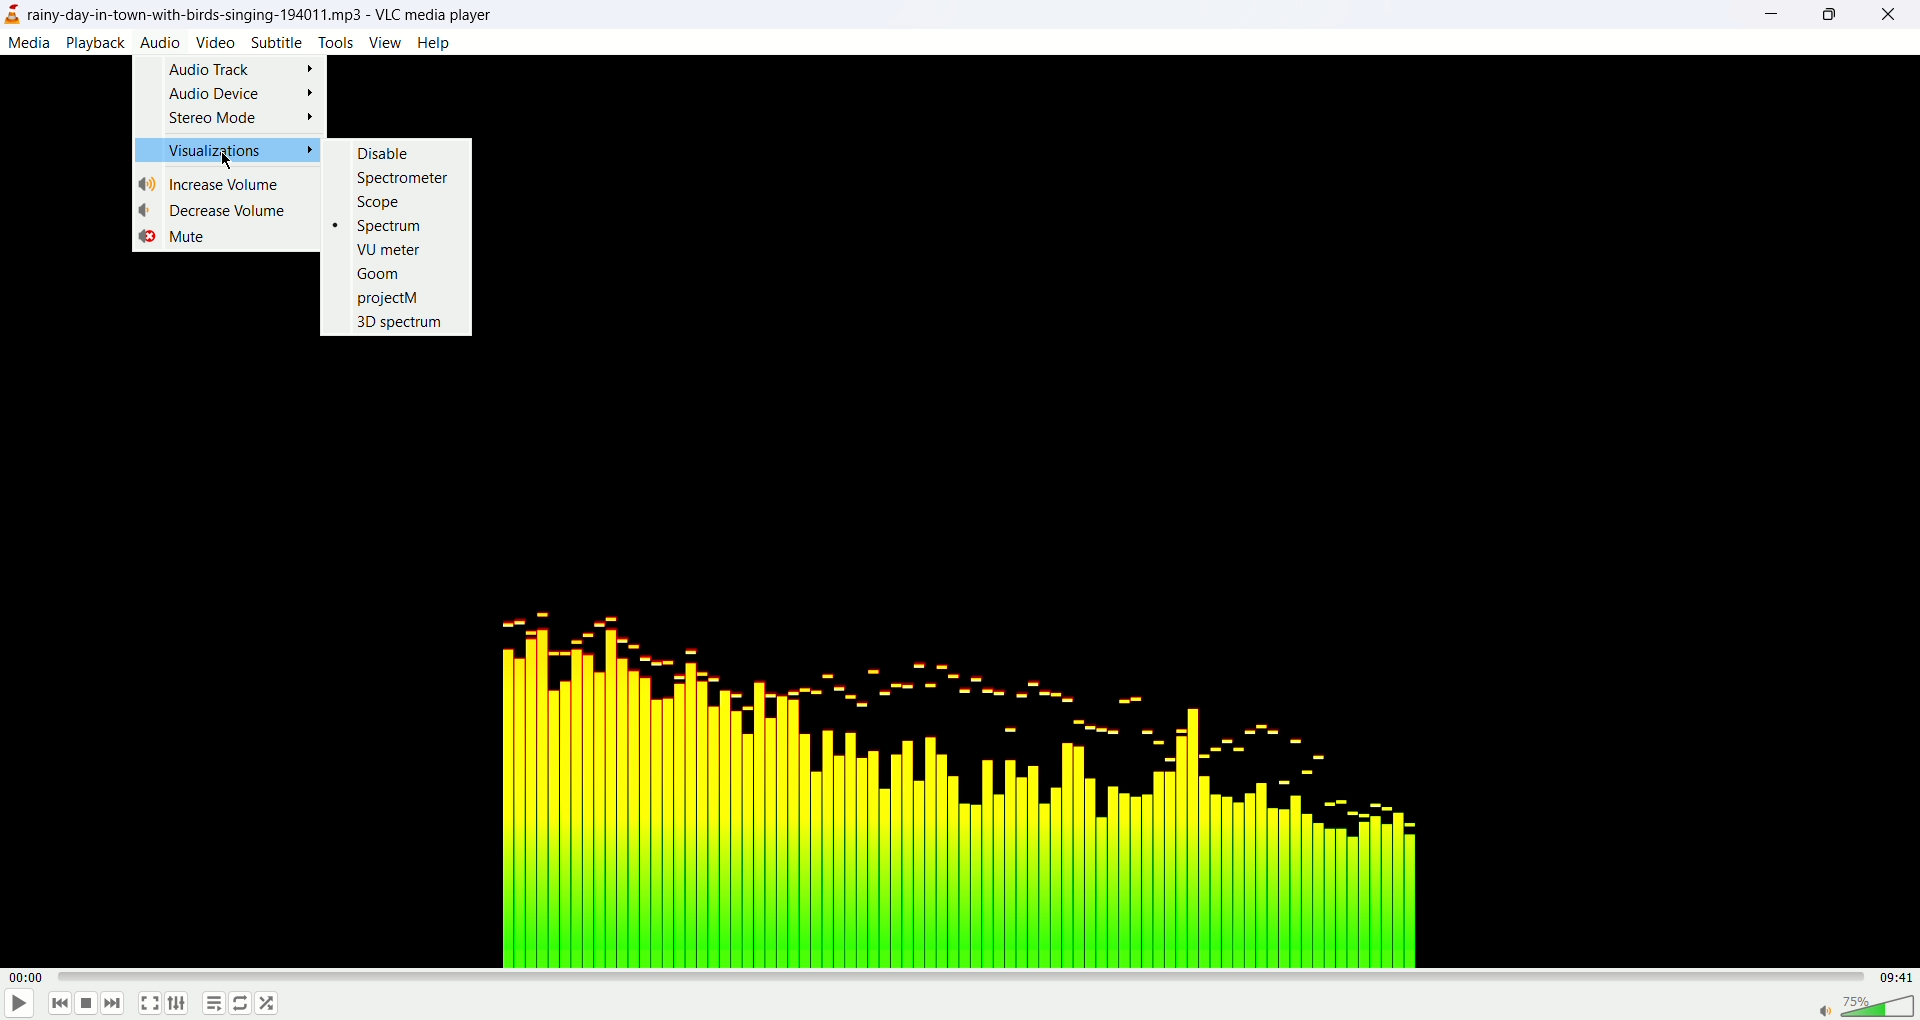 This screenshot has width=1920, height=1020. What do you see at coordinates (159, 40) in the screenshot?
I see `audio` at bounding box center [159, 40].